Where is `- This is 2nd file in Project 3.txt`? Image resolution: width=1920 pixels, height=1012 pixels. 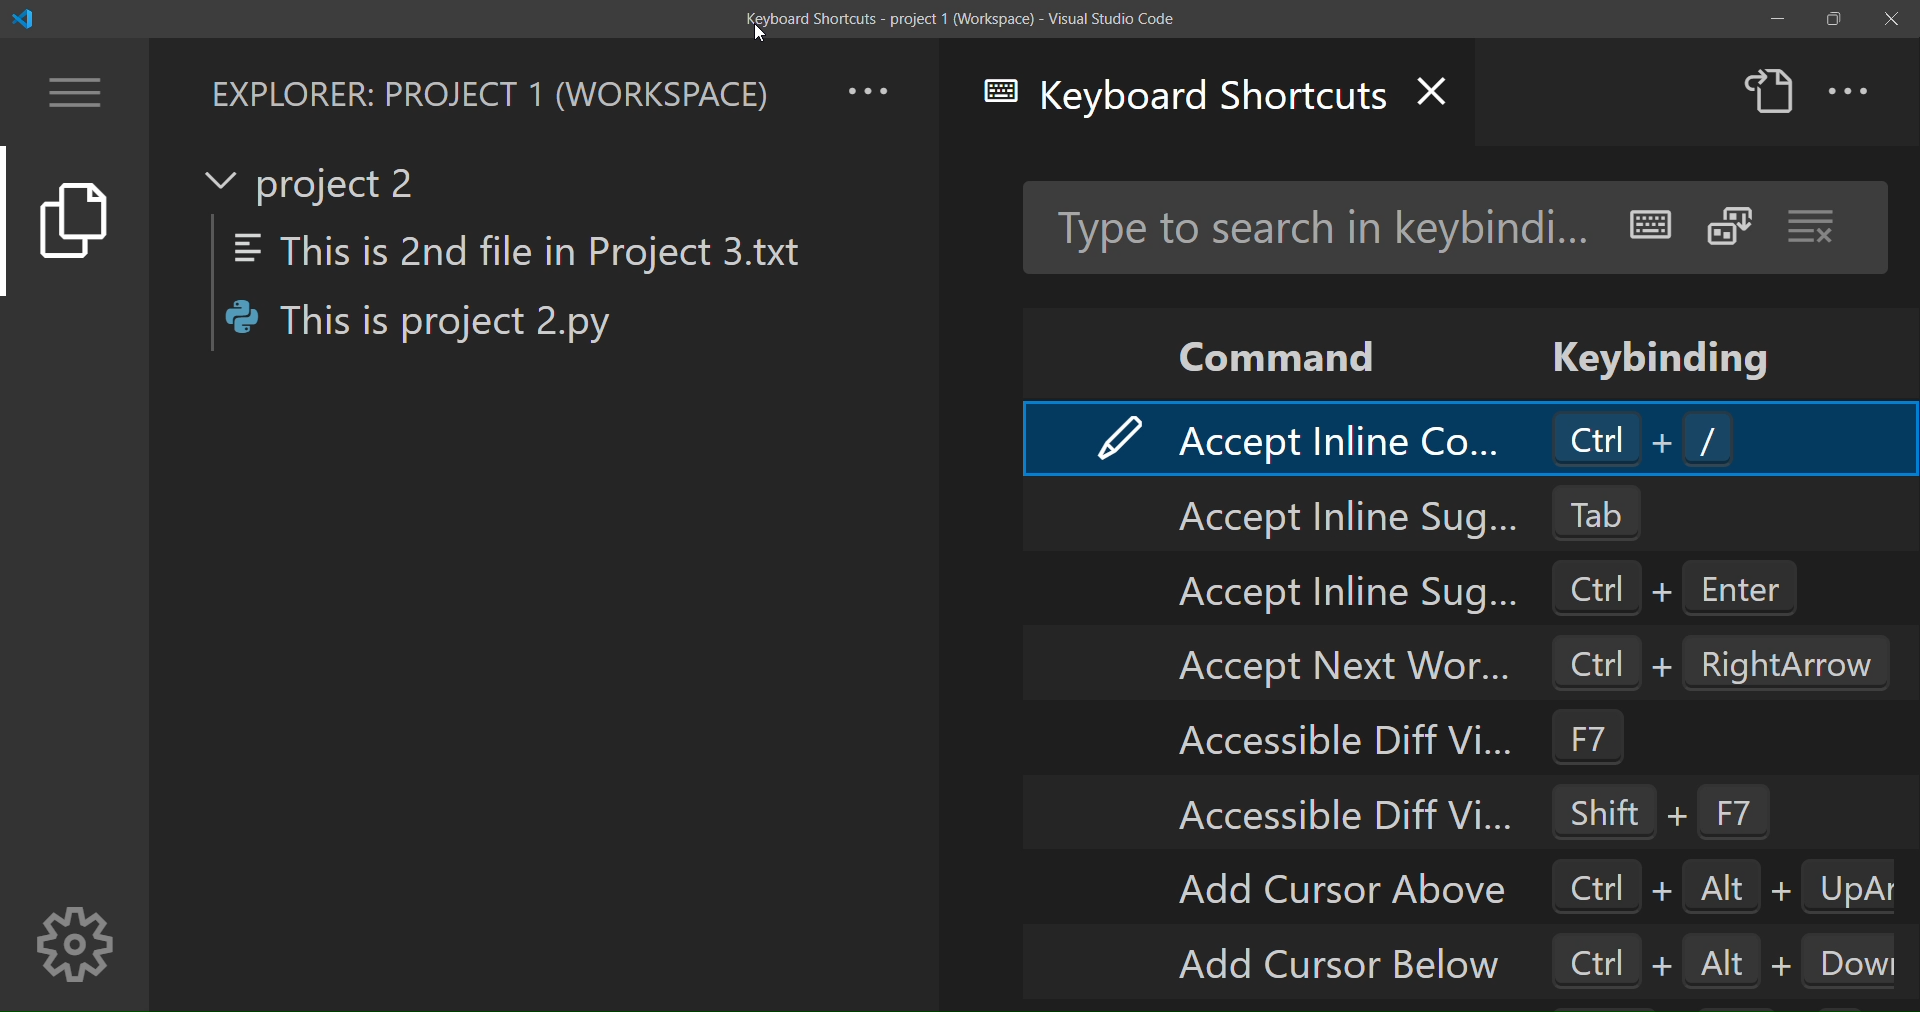
- This is 2nd file in Project 3.txt is located at coordinates (540, 250).